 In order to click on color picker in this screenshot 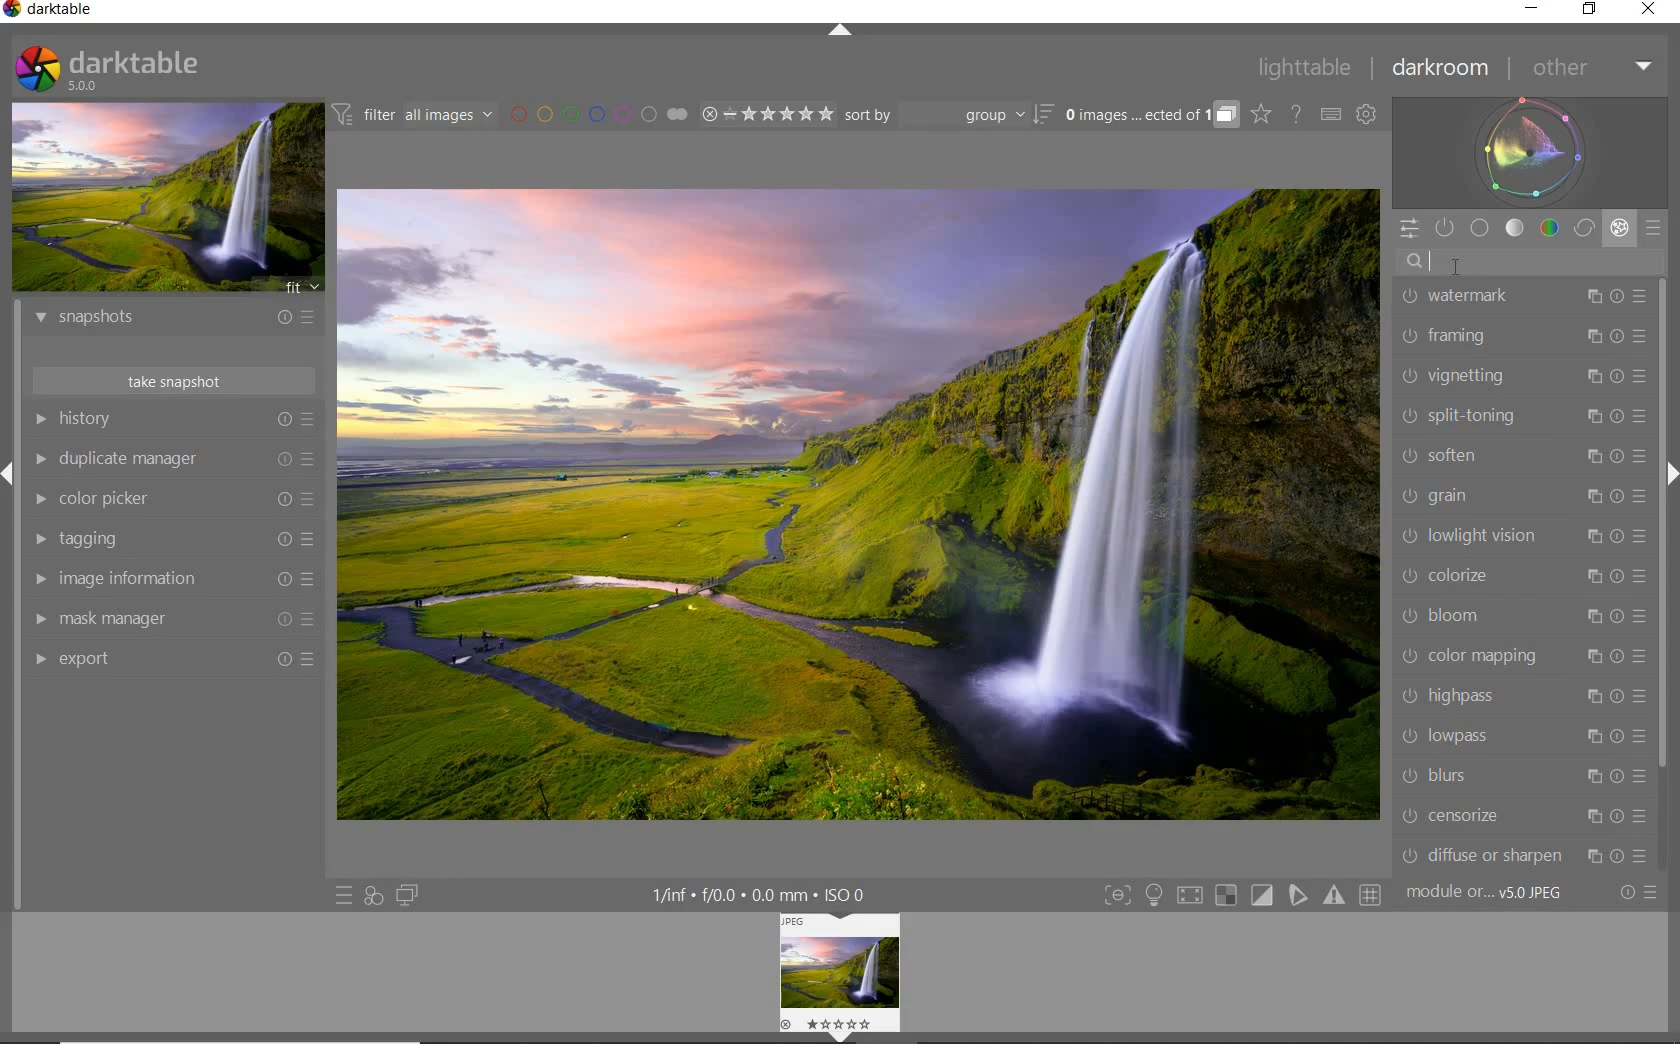, I will do `click(172, 499)`.